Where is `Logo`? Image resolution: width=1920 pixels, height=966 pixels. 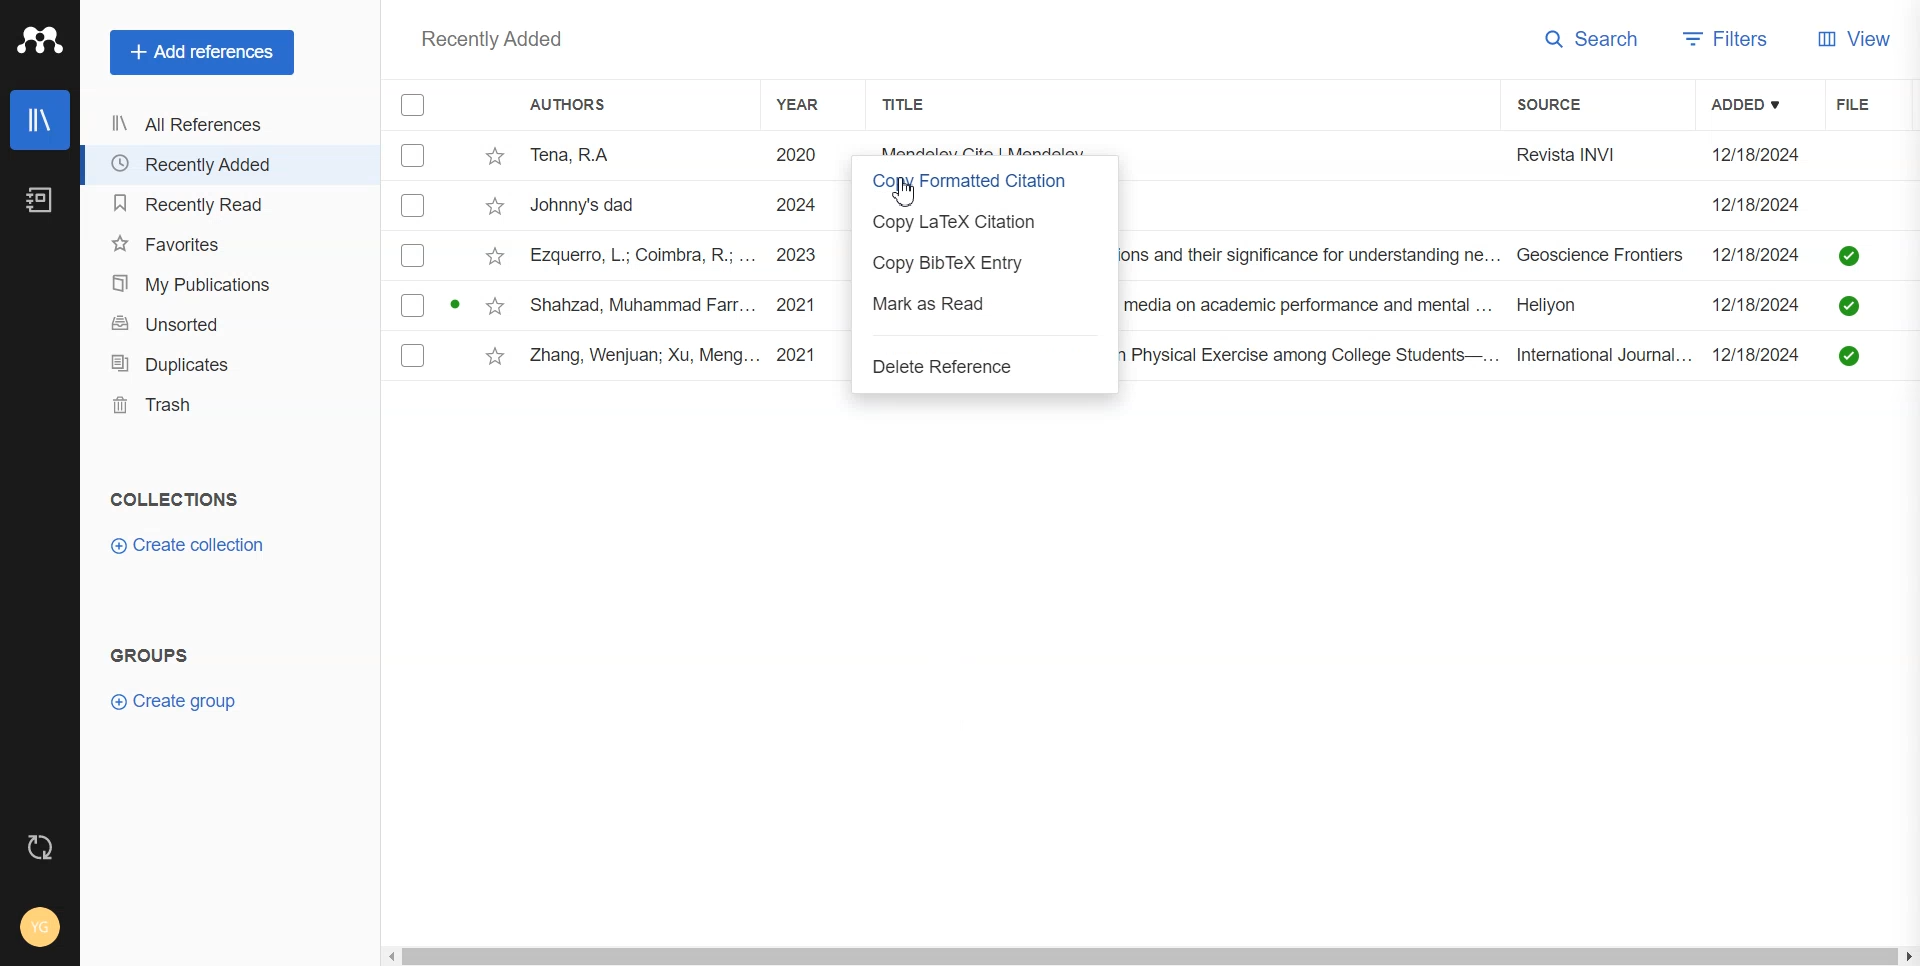
Logo is located at coordinates (39, 41).